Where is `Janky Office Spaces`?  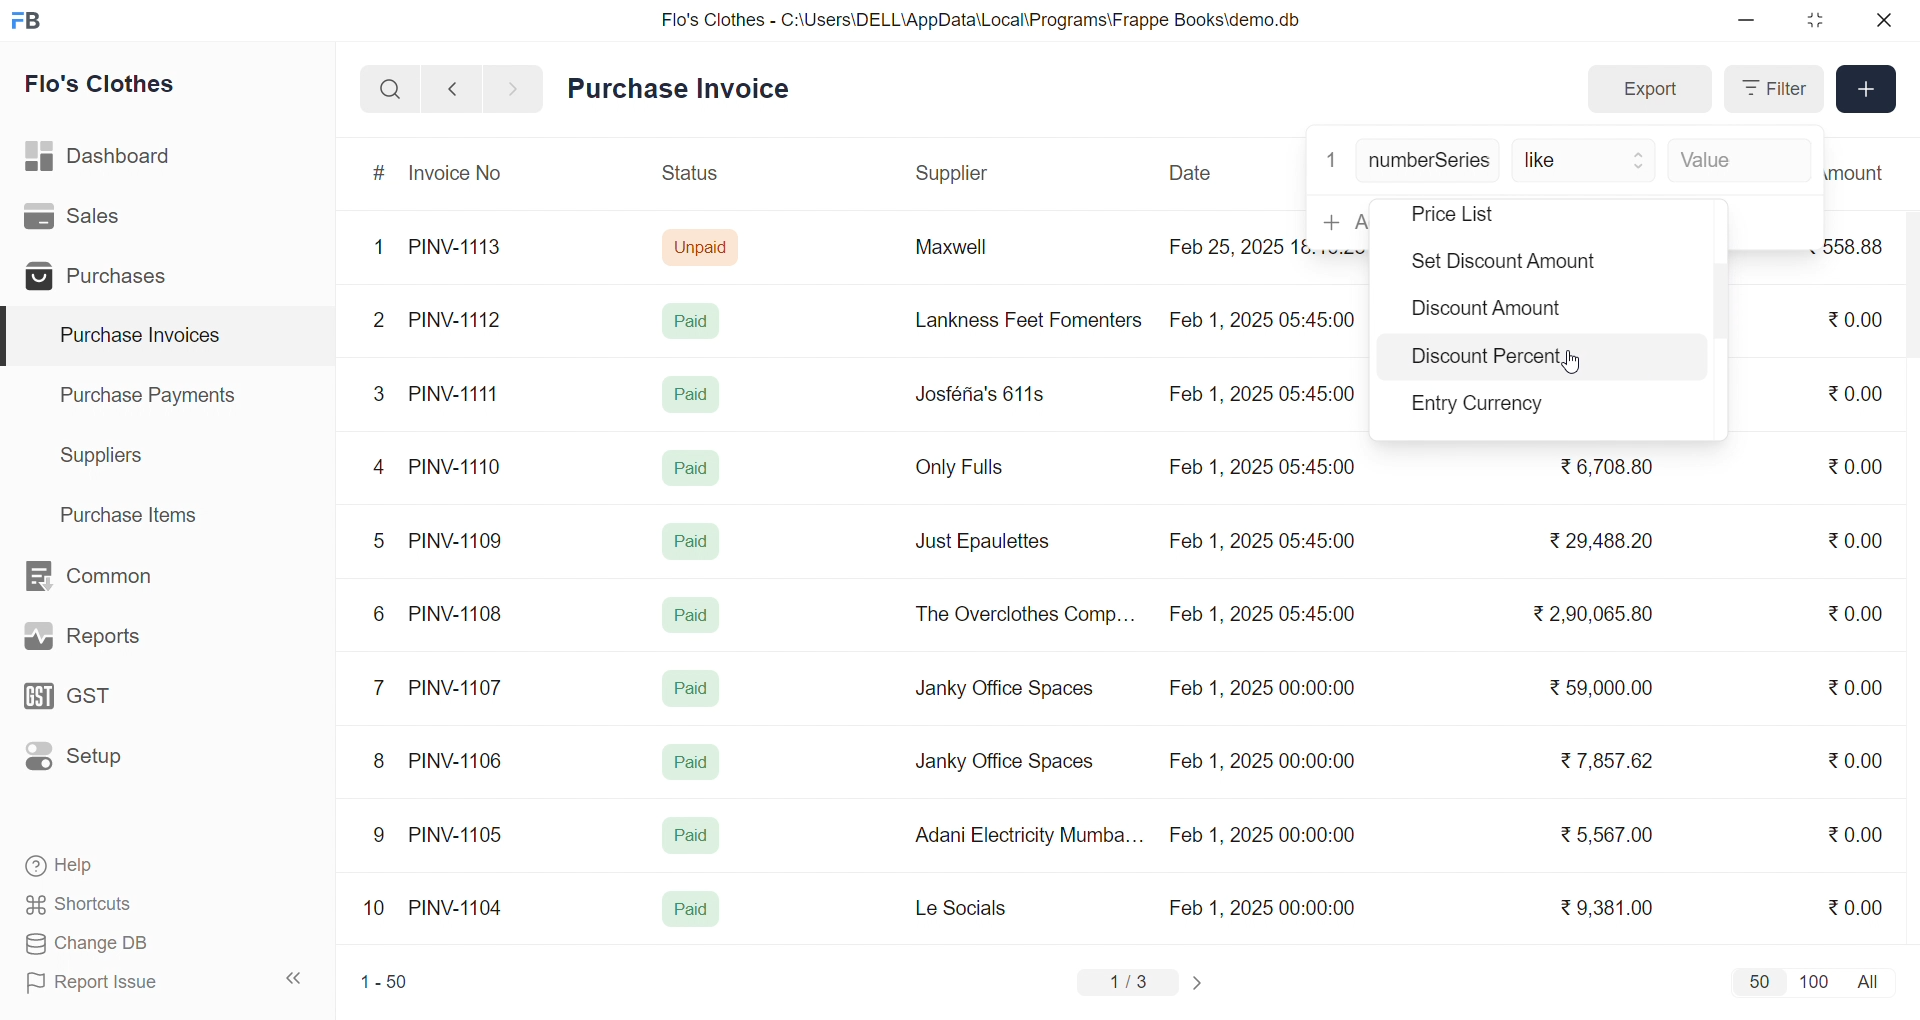 Janky Office Spaces is located at coordinates (1004, 764).